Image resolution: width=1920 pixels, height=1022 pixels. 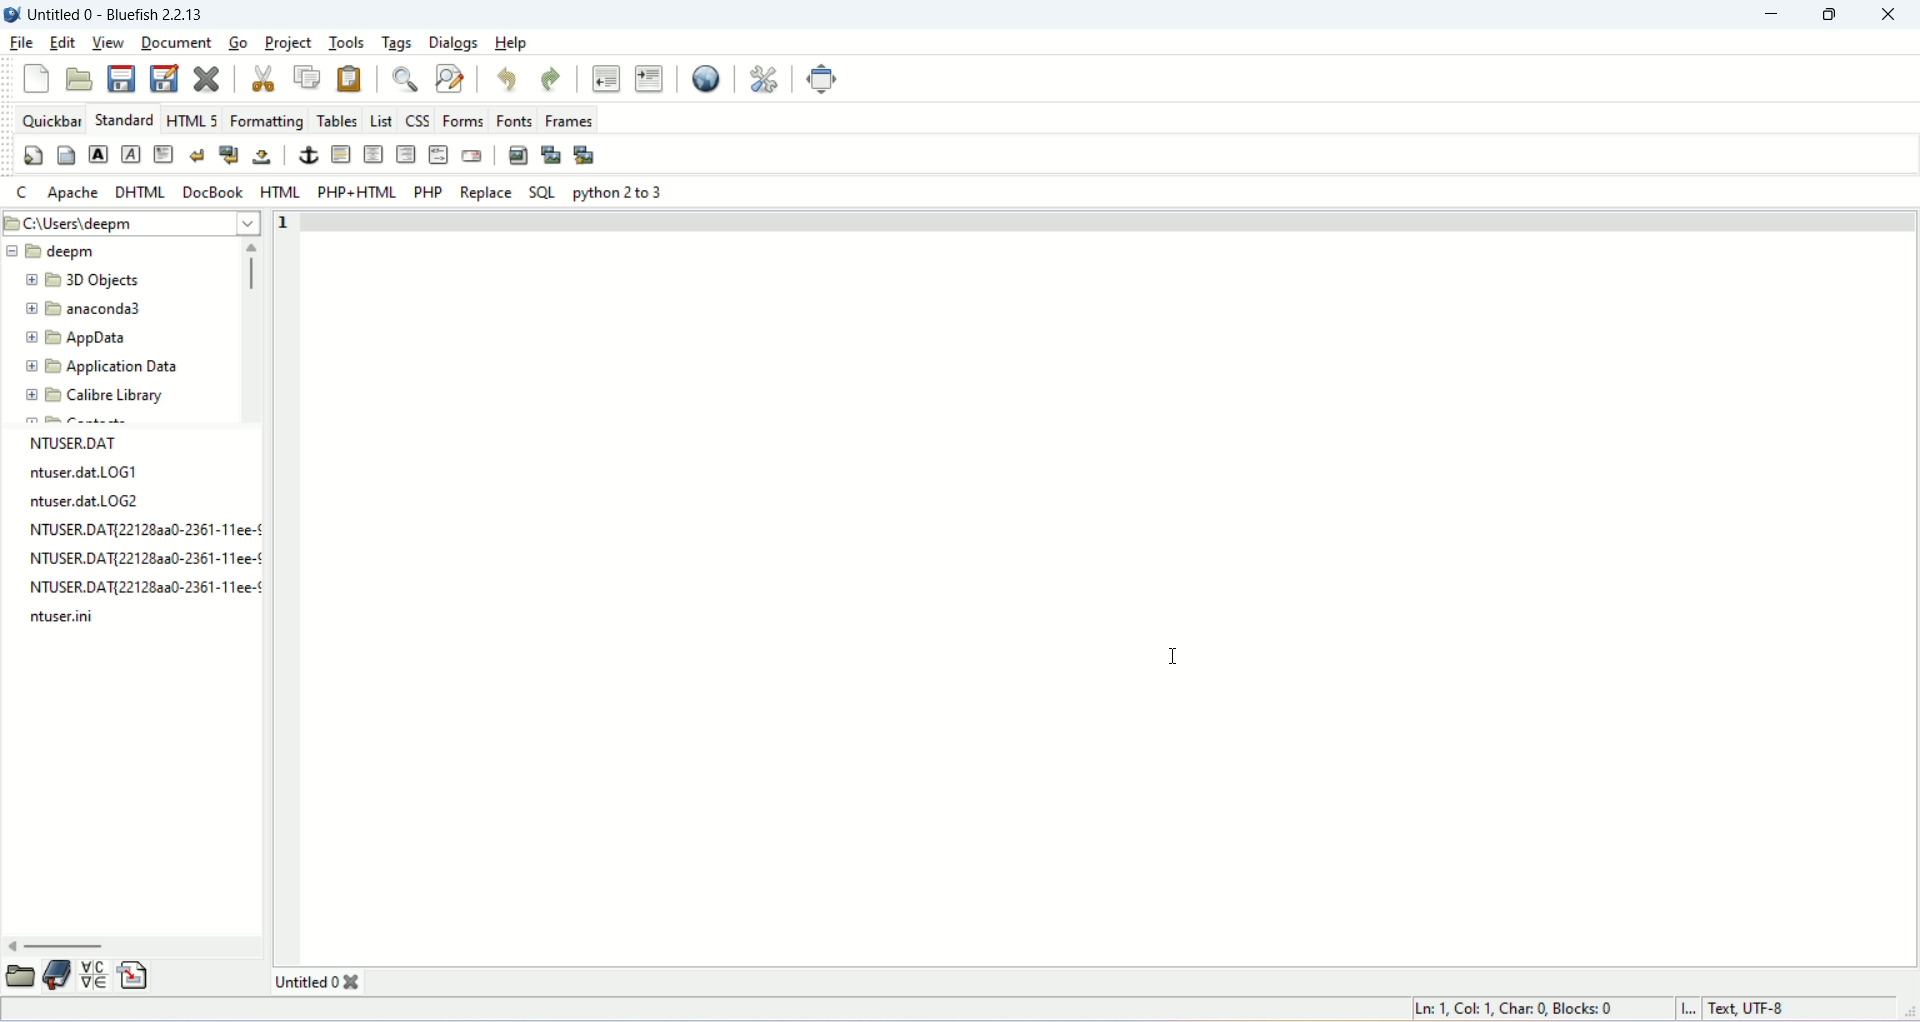 What do you see at coordinates (19, 978) in the screenshot?
I see `browse file` at bounding box center [19, 978].